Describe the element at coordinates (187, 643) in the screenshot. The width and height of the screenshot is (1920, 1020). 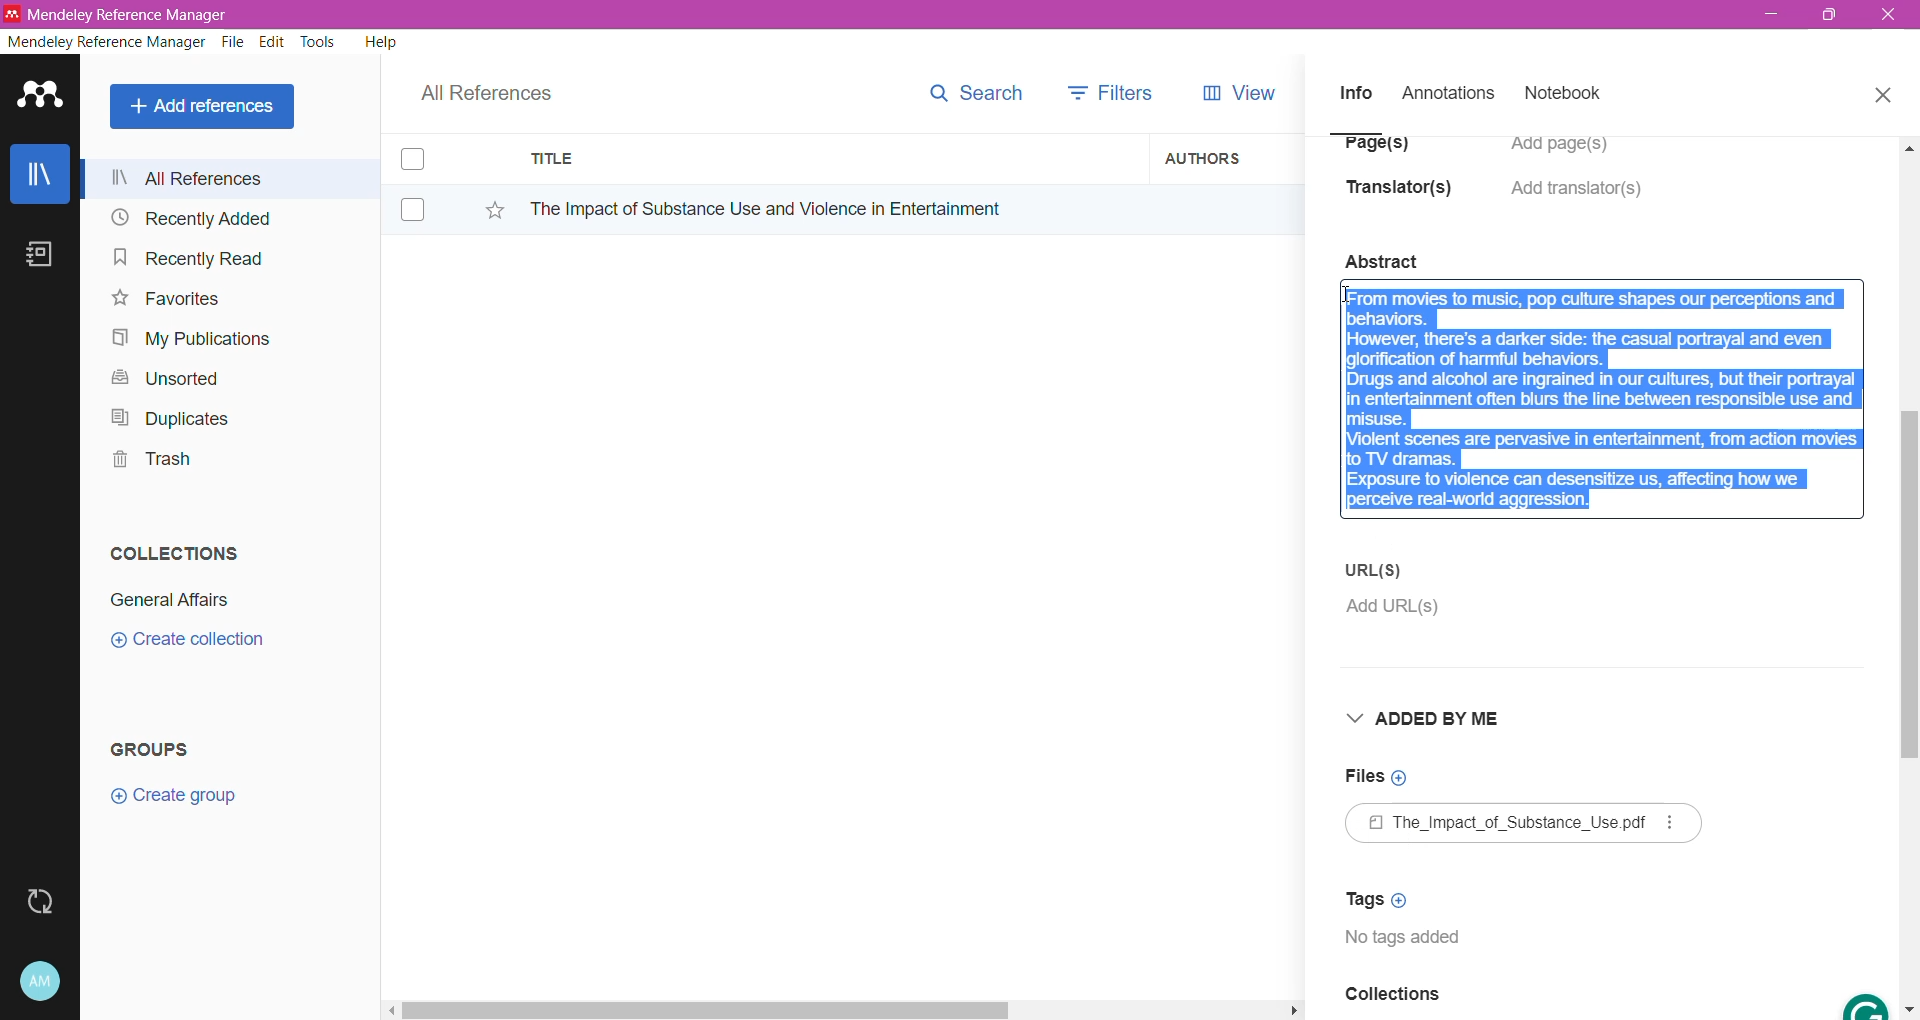
I see `Click to Create Collection` at that location.